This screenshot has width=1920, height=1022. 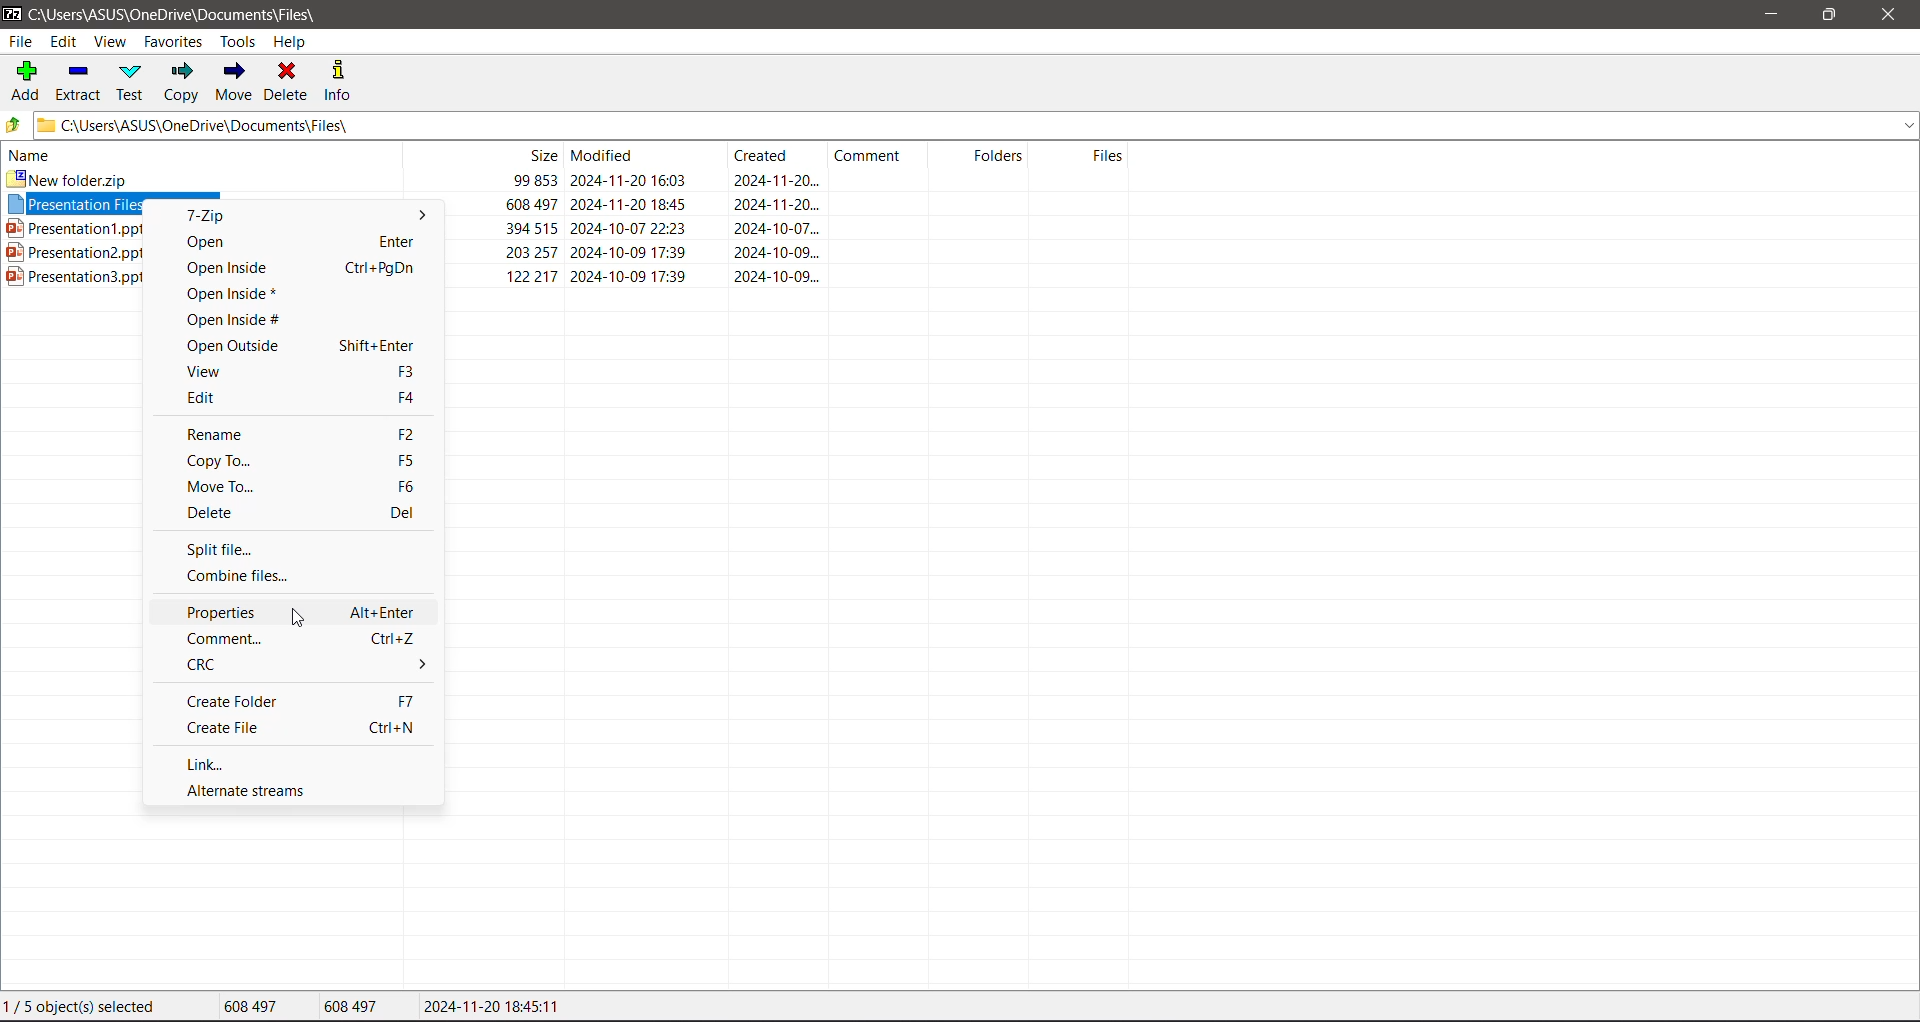 What do you see at coordinates (14, 125) in the screenshot?
I see `Move Up one level` at bounding box center [14, 125].